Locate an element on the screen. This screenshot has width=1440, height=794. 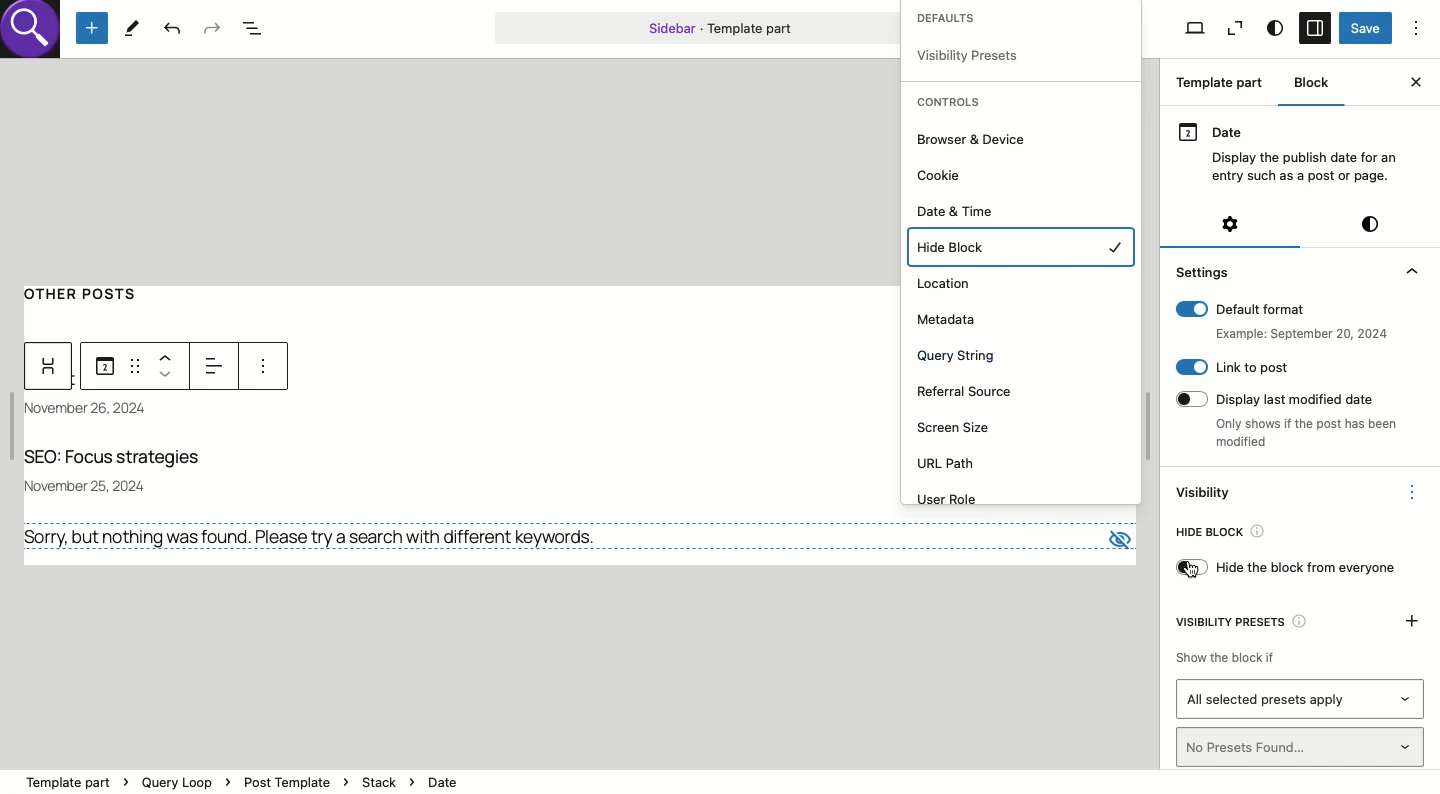
Move up down is located at coordinates (170, 365).